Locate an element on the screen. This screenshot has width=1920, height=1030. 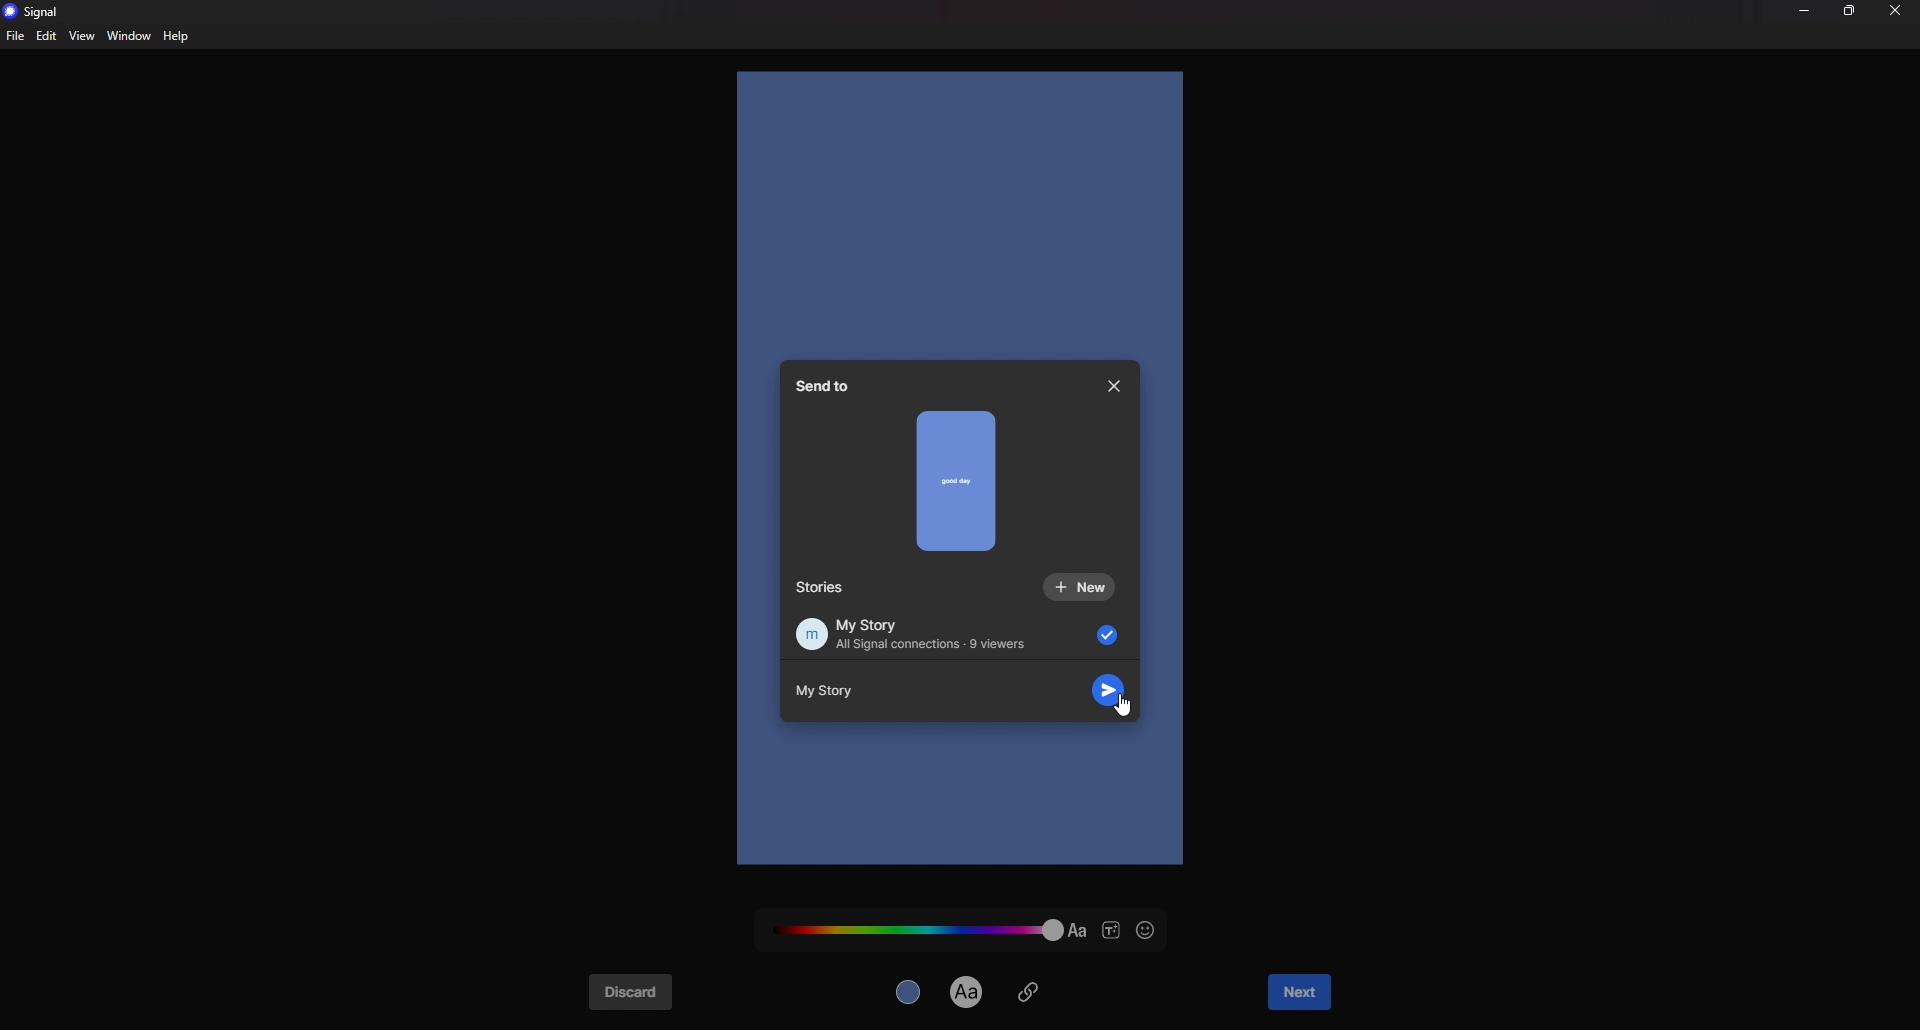
preview is located at coordinates (957, 480).